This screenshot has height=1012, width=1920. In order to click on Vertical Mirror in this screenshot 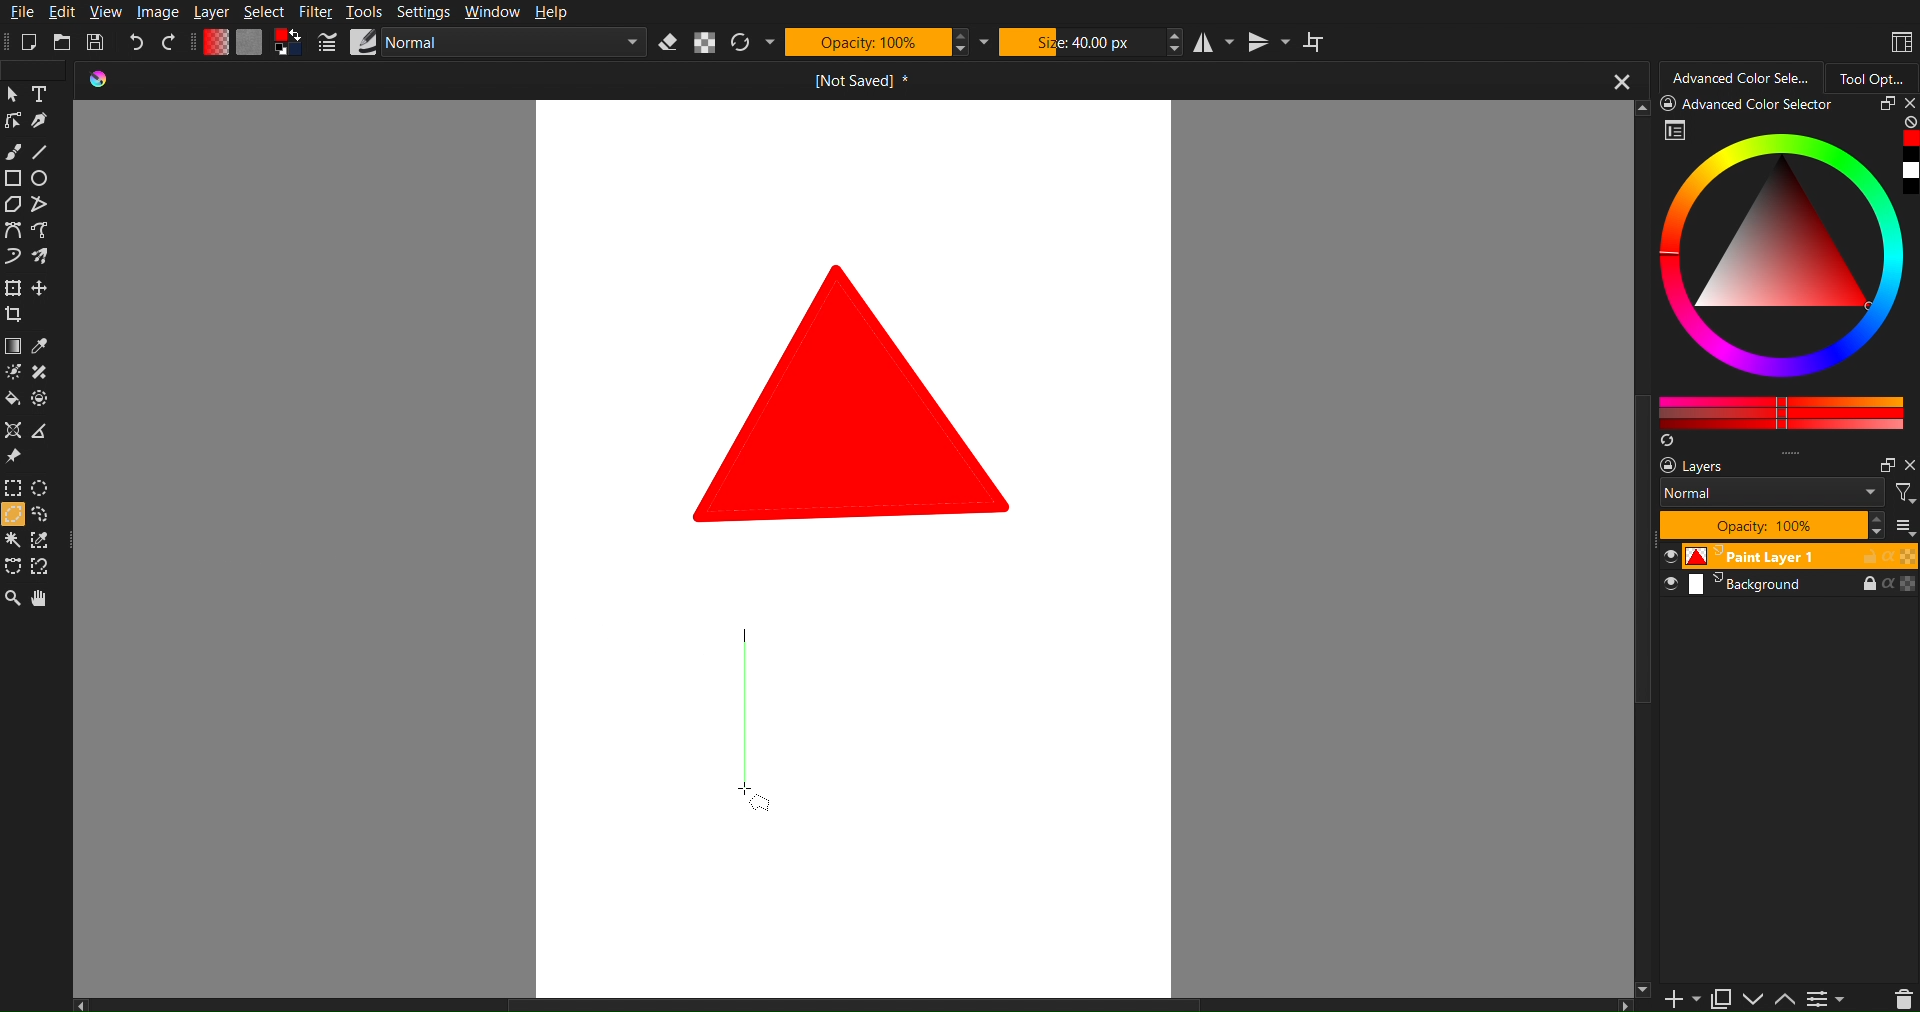, I will do `click(1265, 43)`.